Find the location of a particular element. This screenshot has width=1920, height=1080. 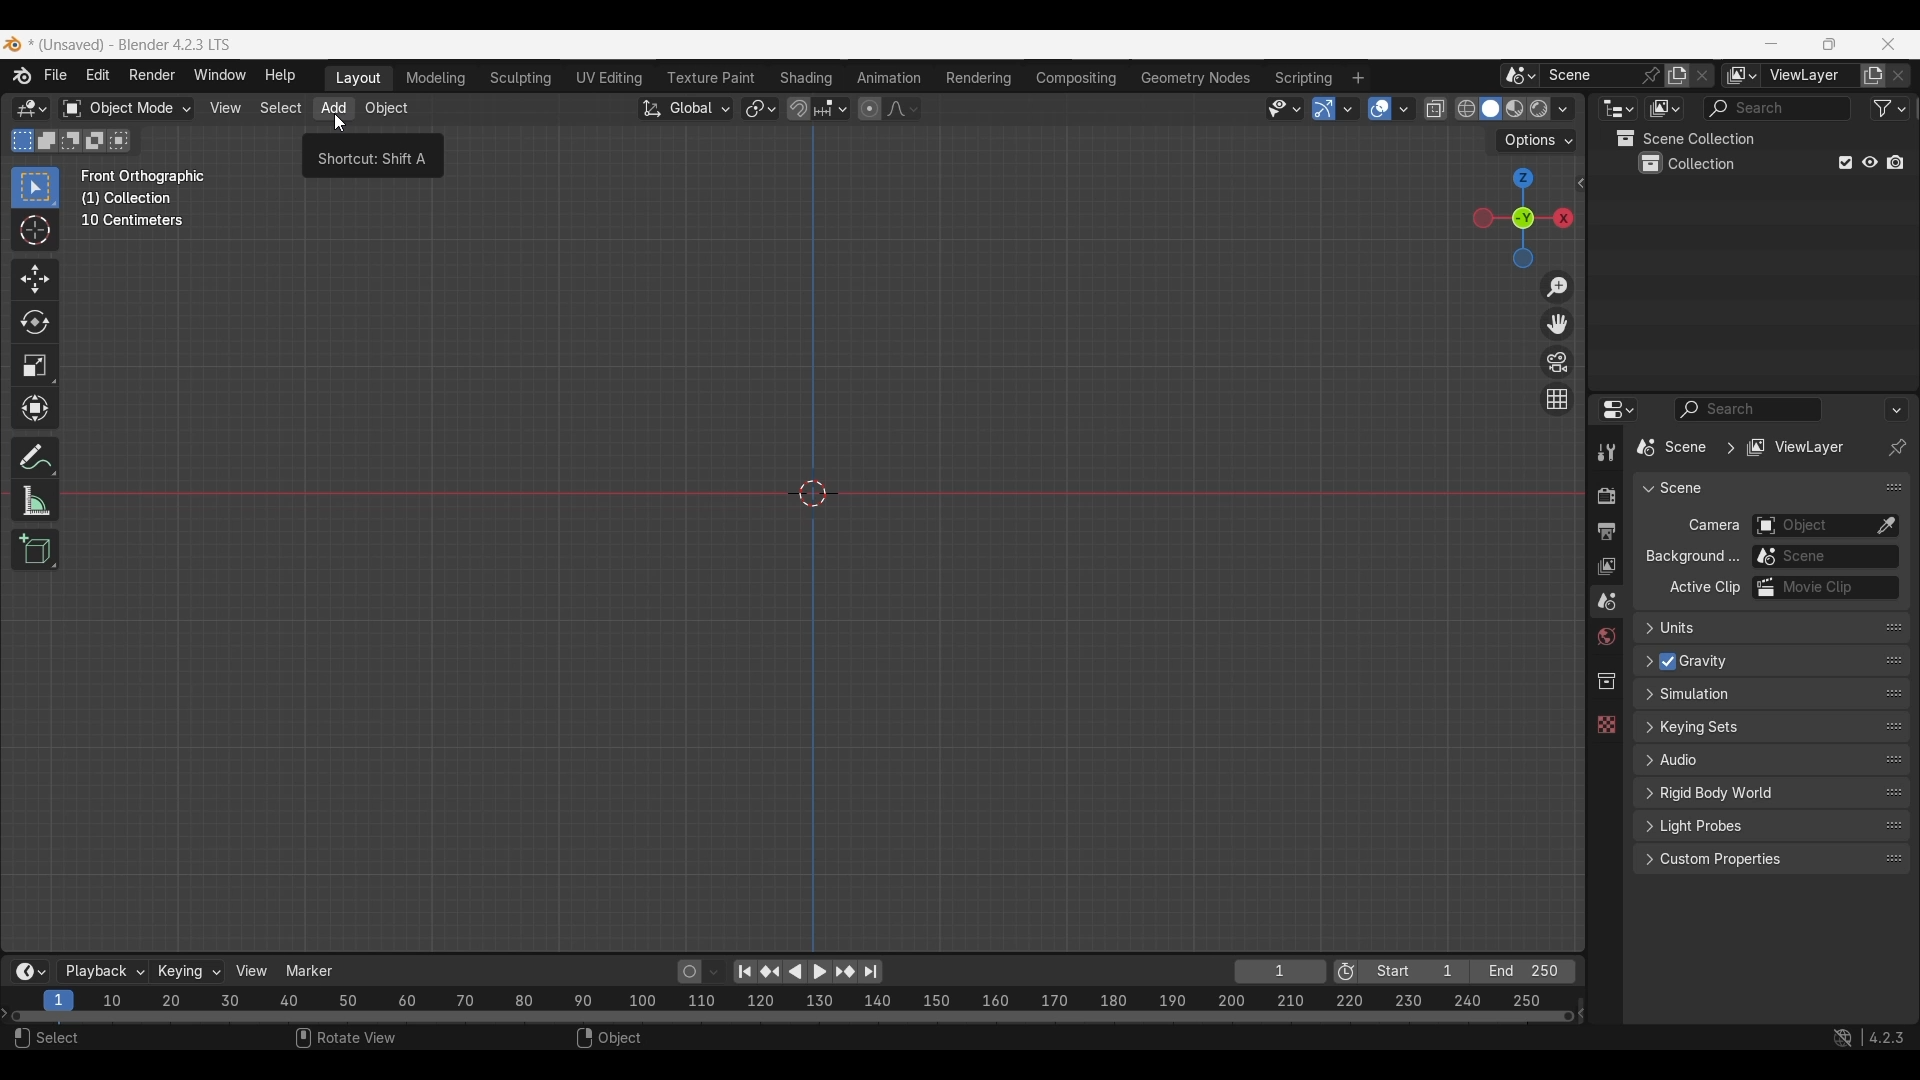

Transformation orientation, global is located at coordinates (686, 109).